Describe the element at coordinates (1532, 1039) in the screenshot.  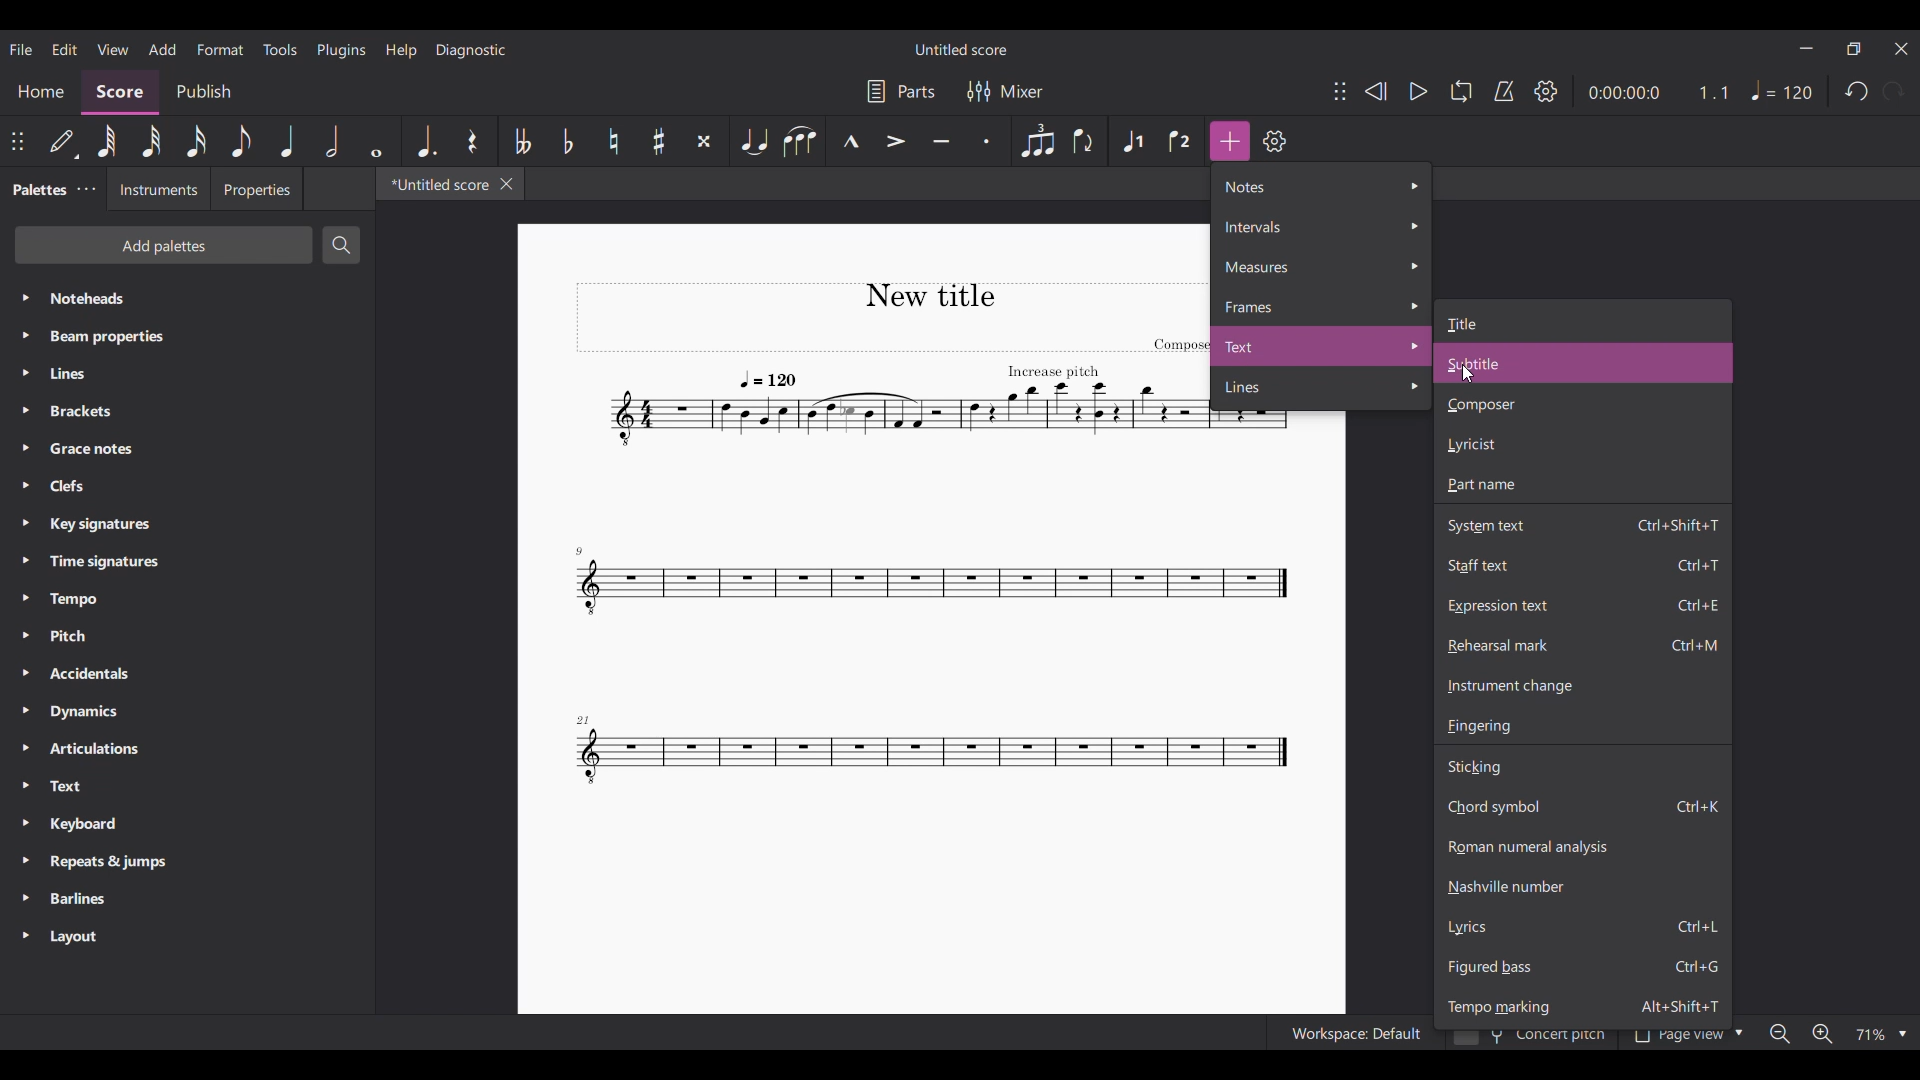
I see `Concert pitch toggle` at that location.